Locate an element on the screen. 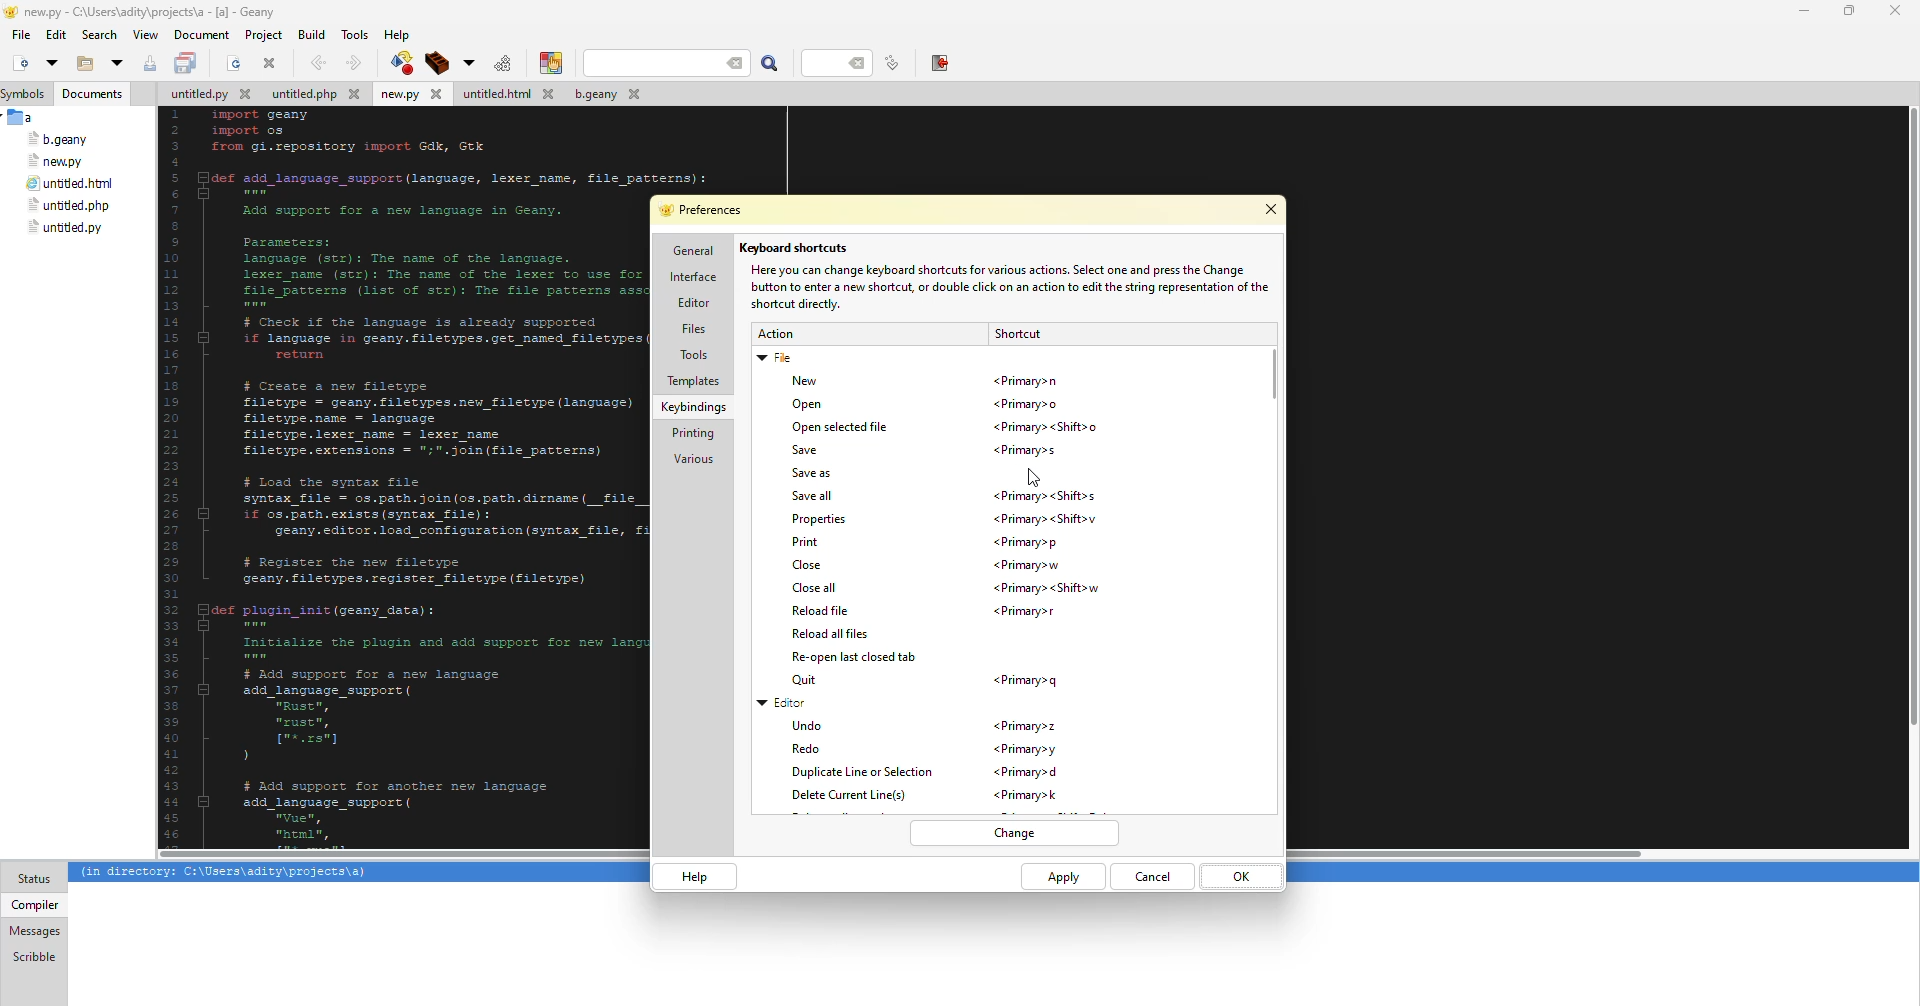 The height and width of the screenshot is (1006, 1920). ok is located at coordinates (1240, 875).